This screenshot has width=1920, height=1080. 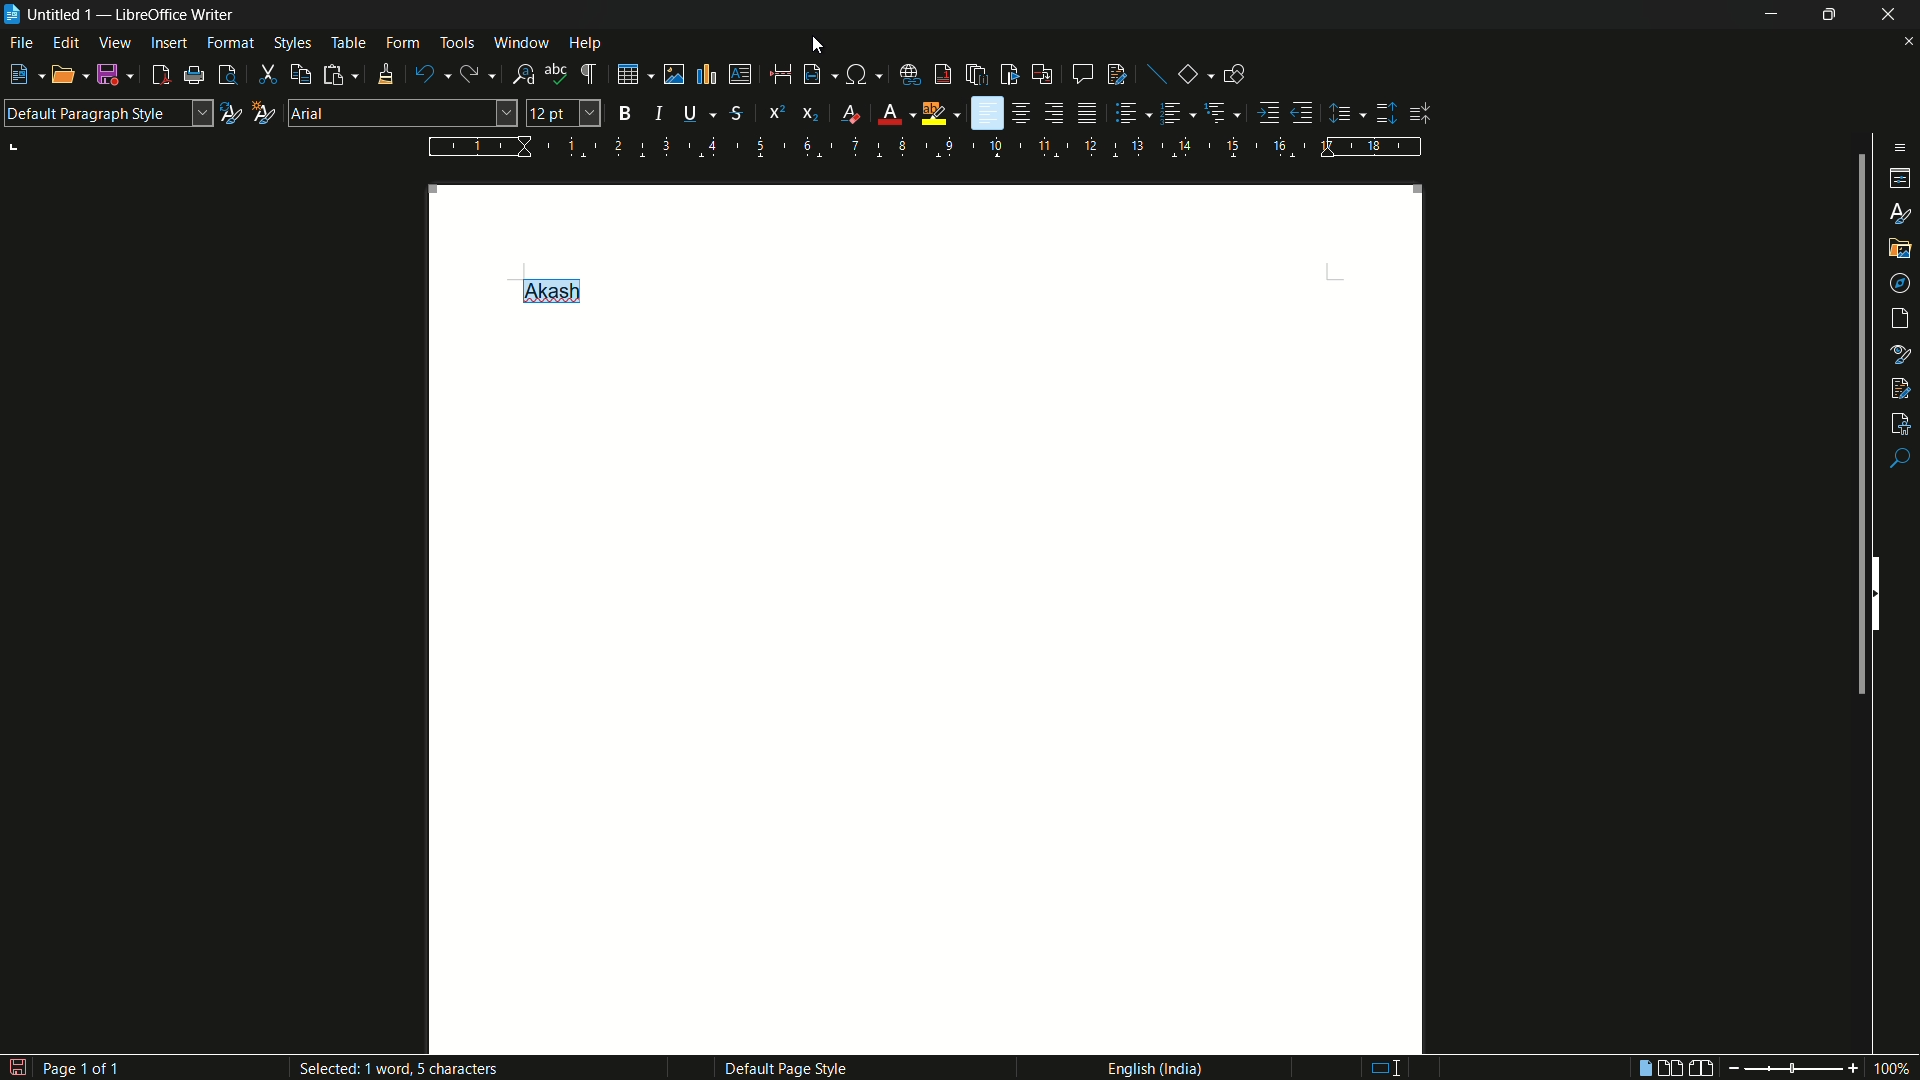 I want to click on insert bookmark, so click(x=1010, y=74).